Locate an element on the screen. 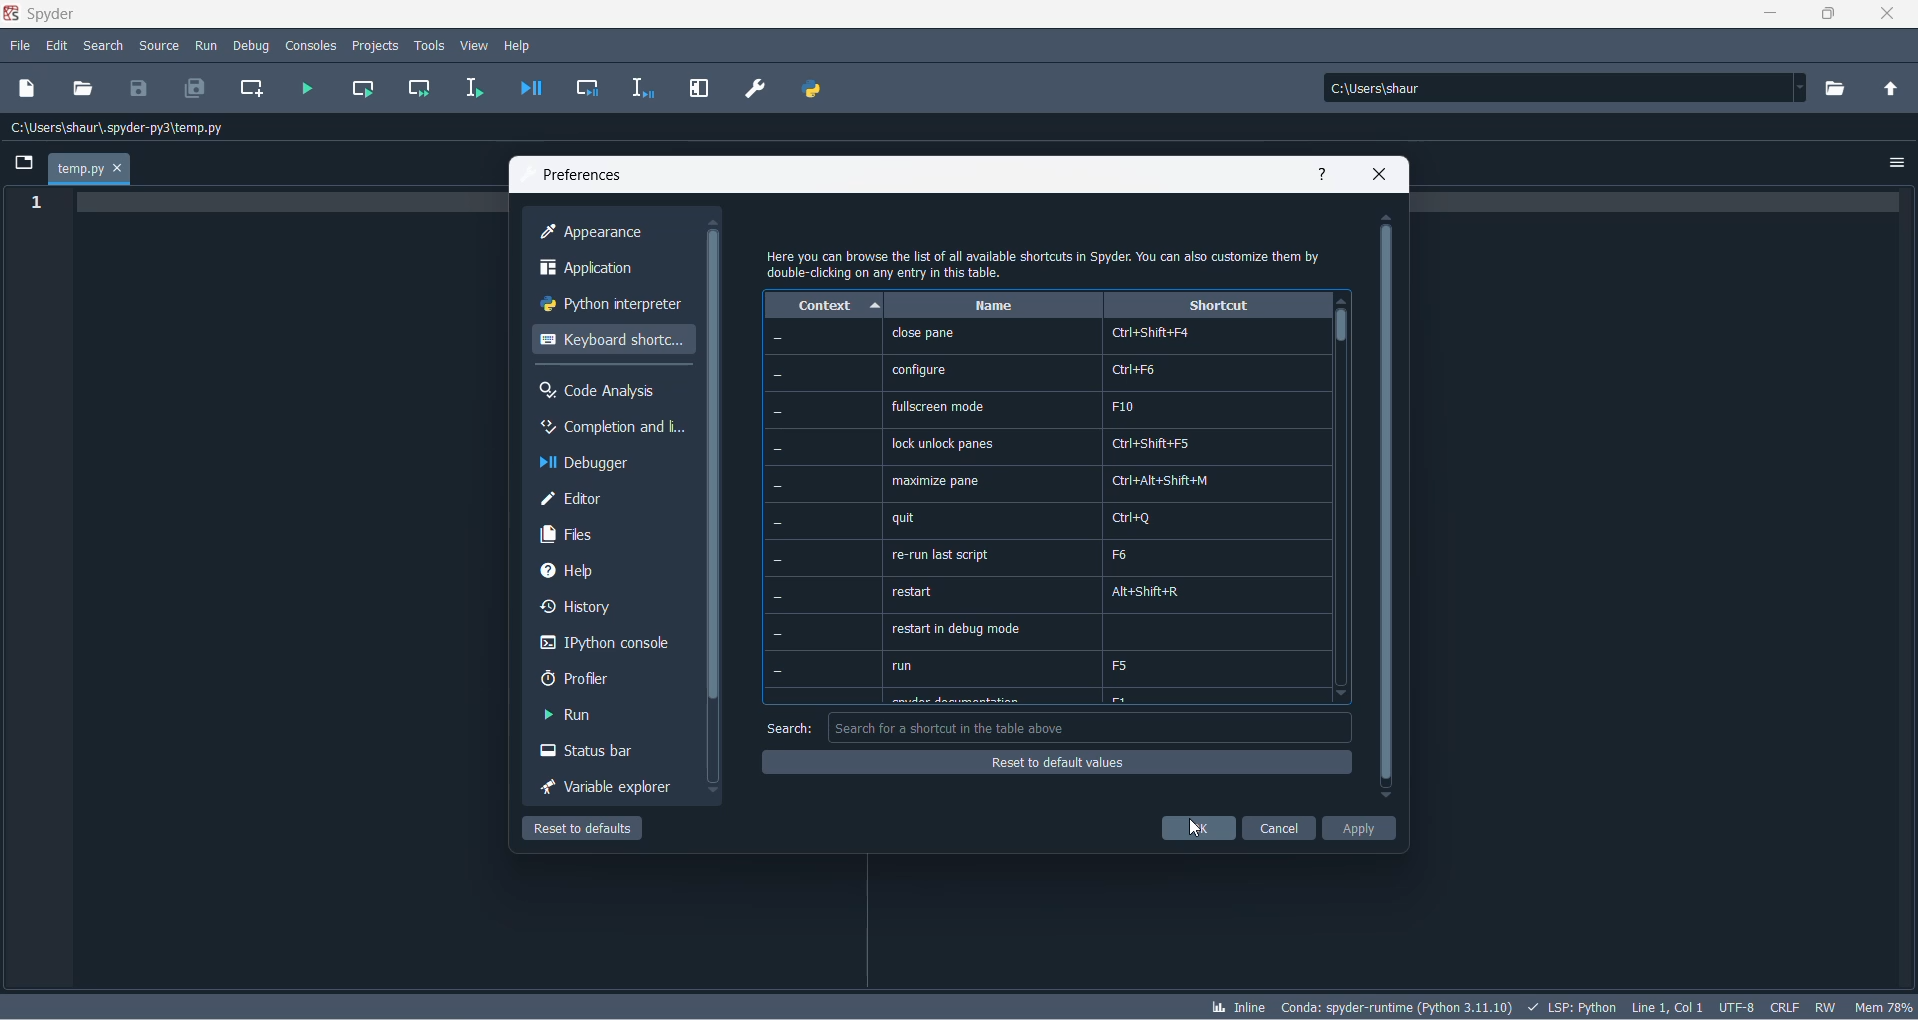  lock unlock panes is located at coordinates (947, 443).